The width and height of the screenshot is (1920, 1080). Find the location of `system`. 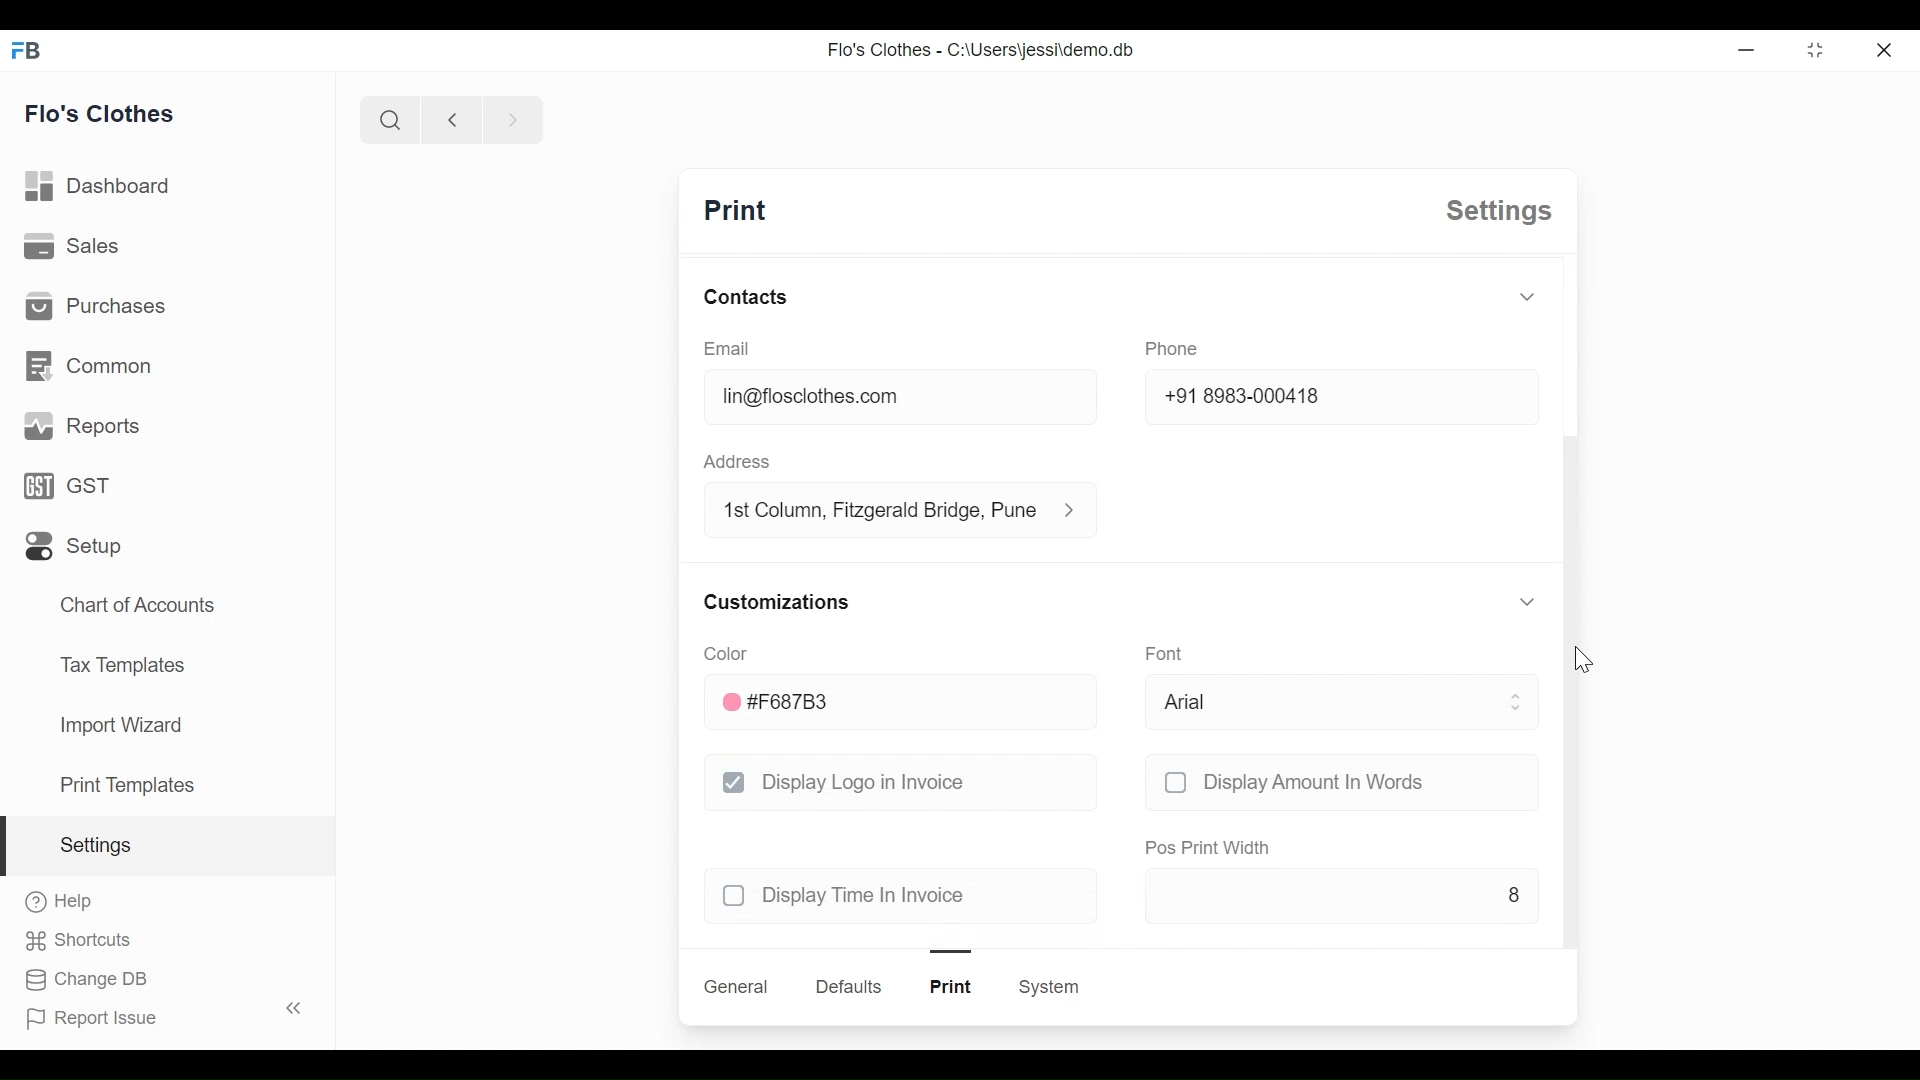

system is located at coordinates (1048, 987).